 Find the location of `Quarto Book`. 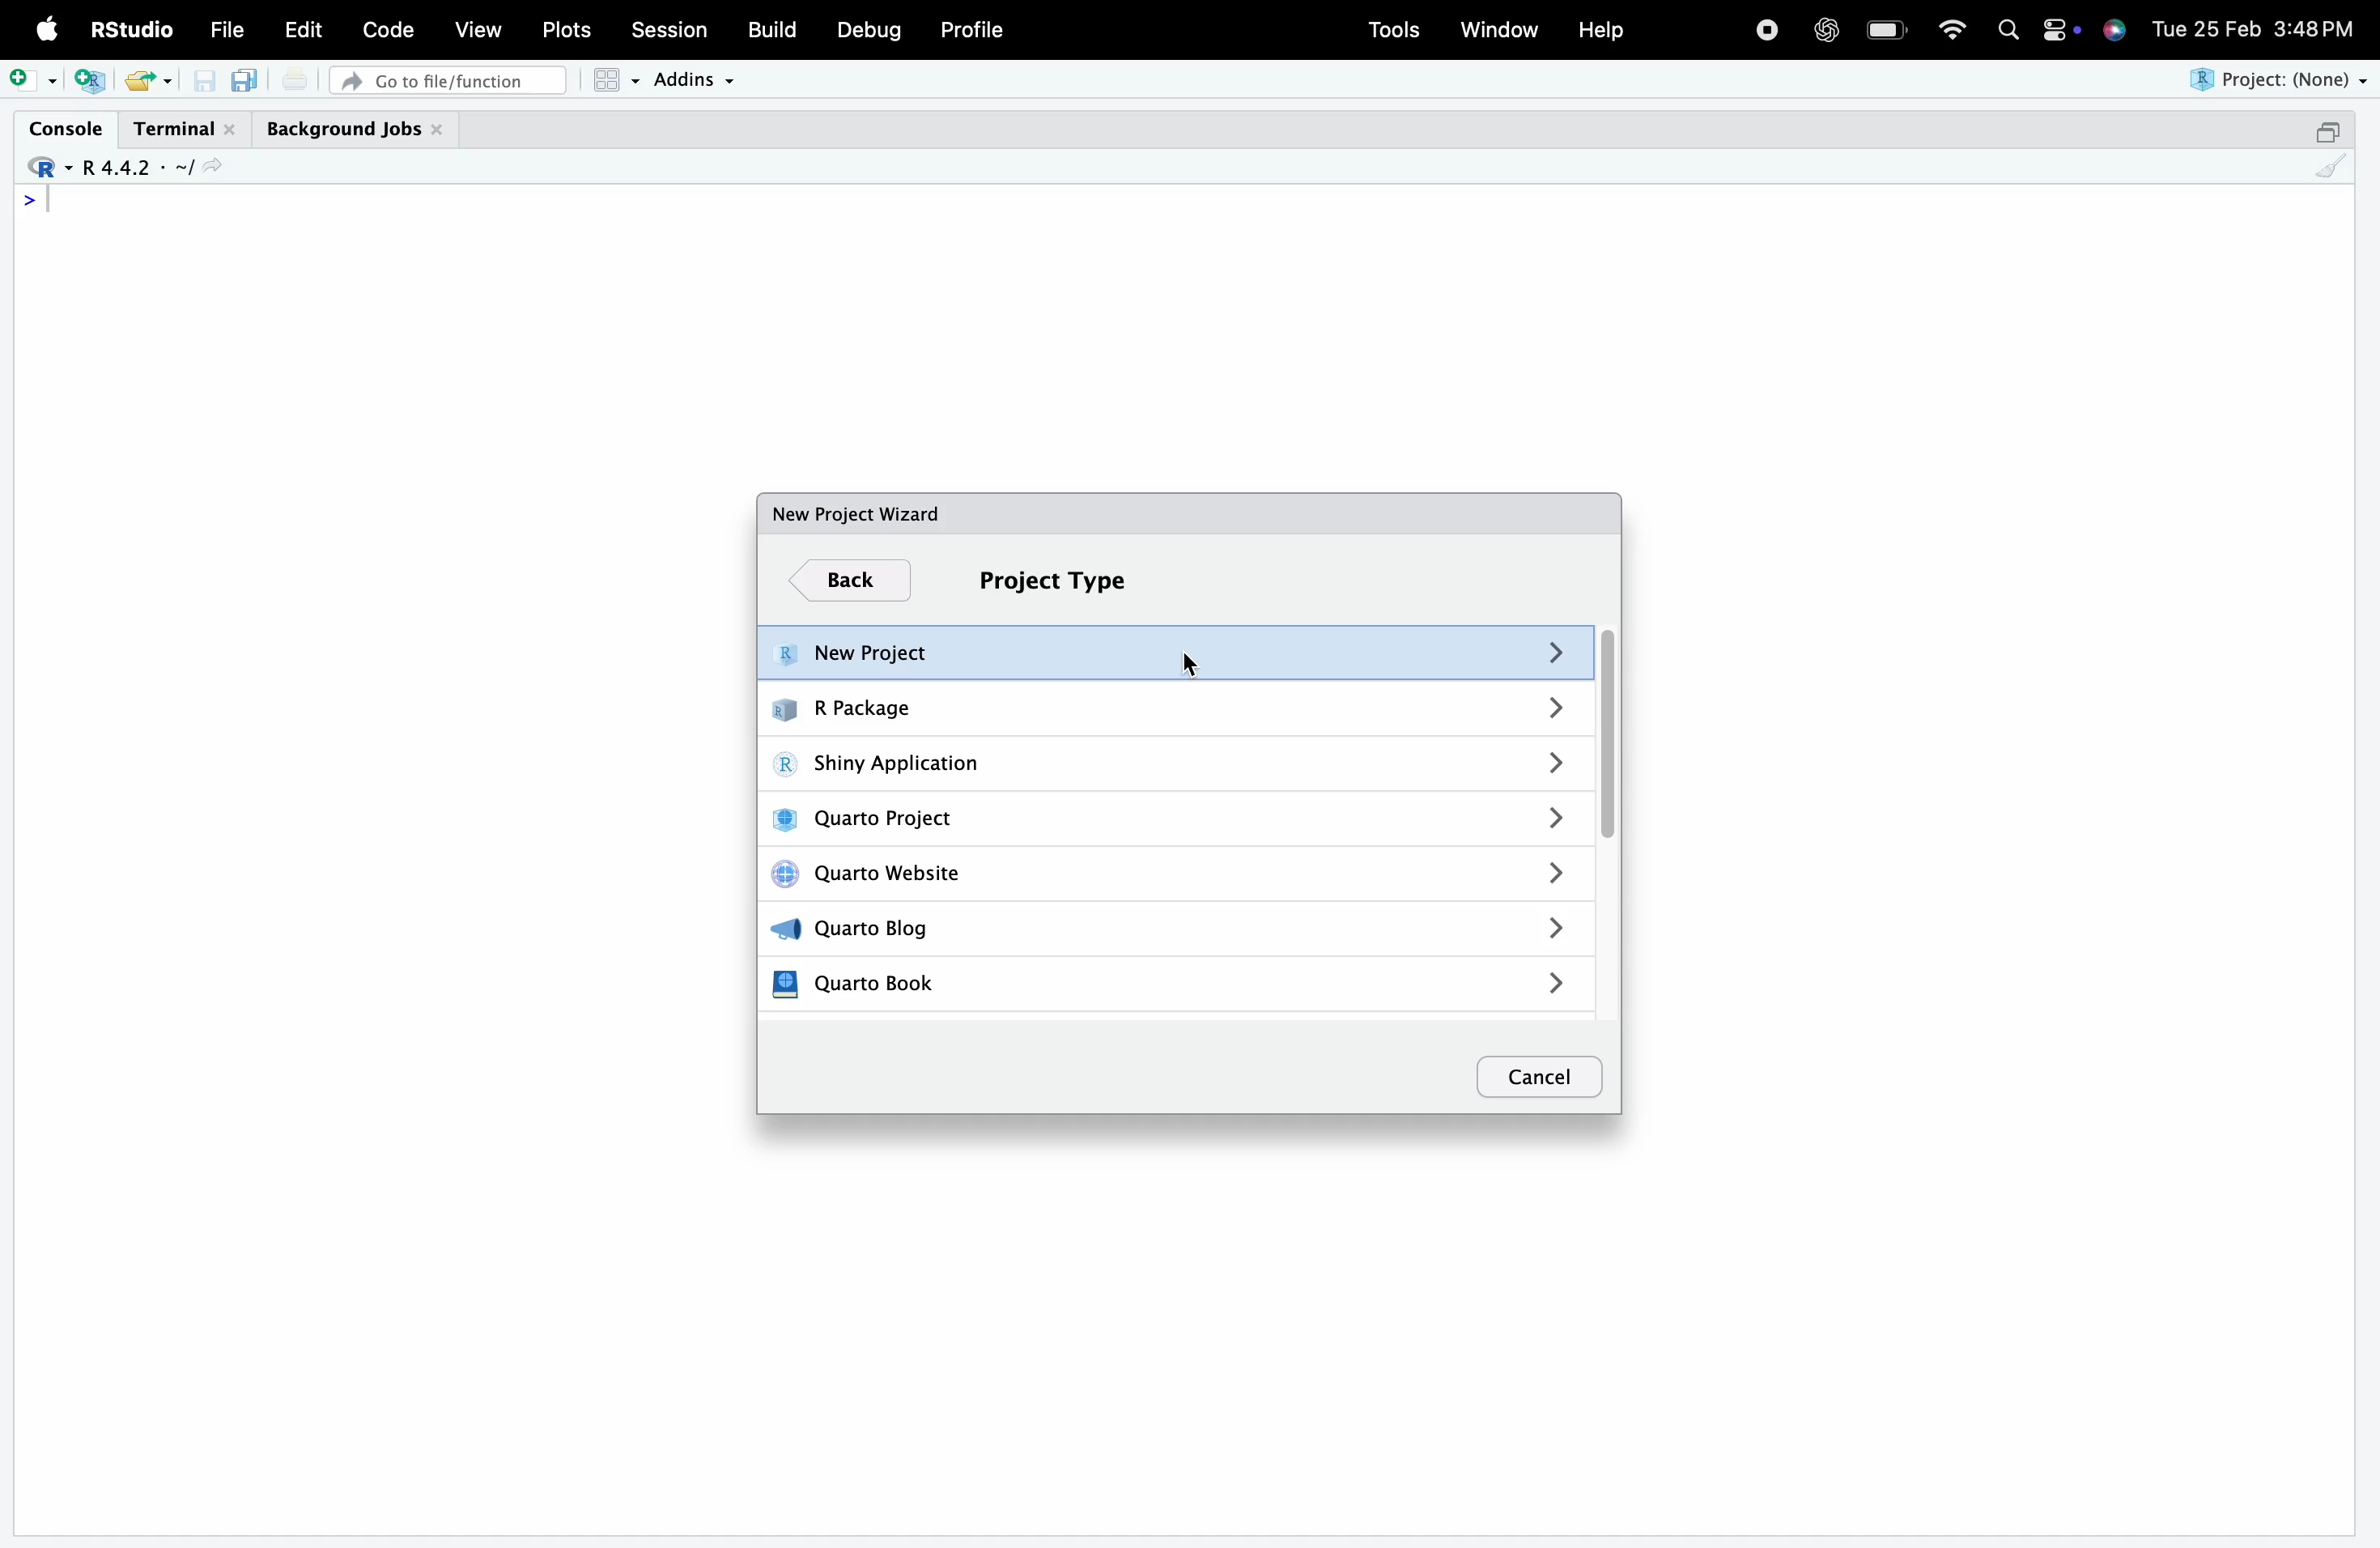

Quarto Book is located at coordinates (1171, 987).